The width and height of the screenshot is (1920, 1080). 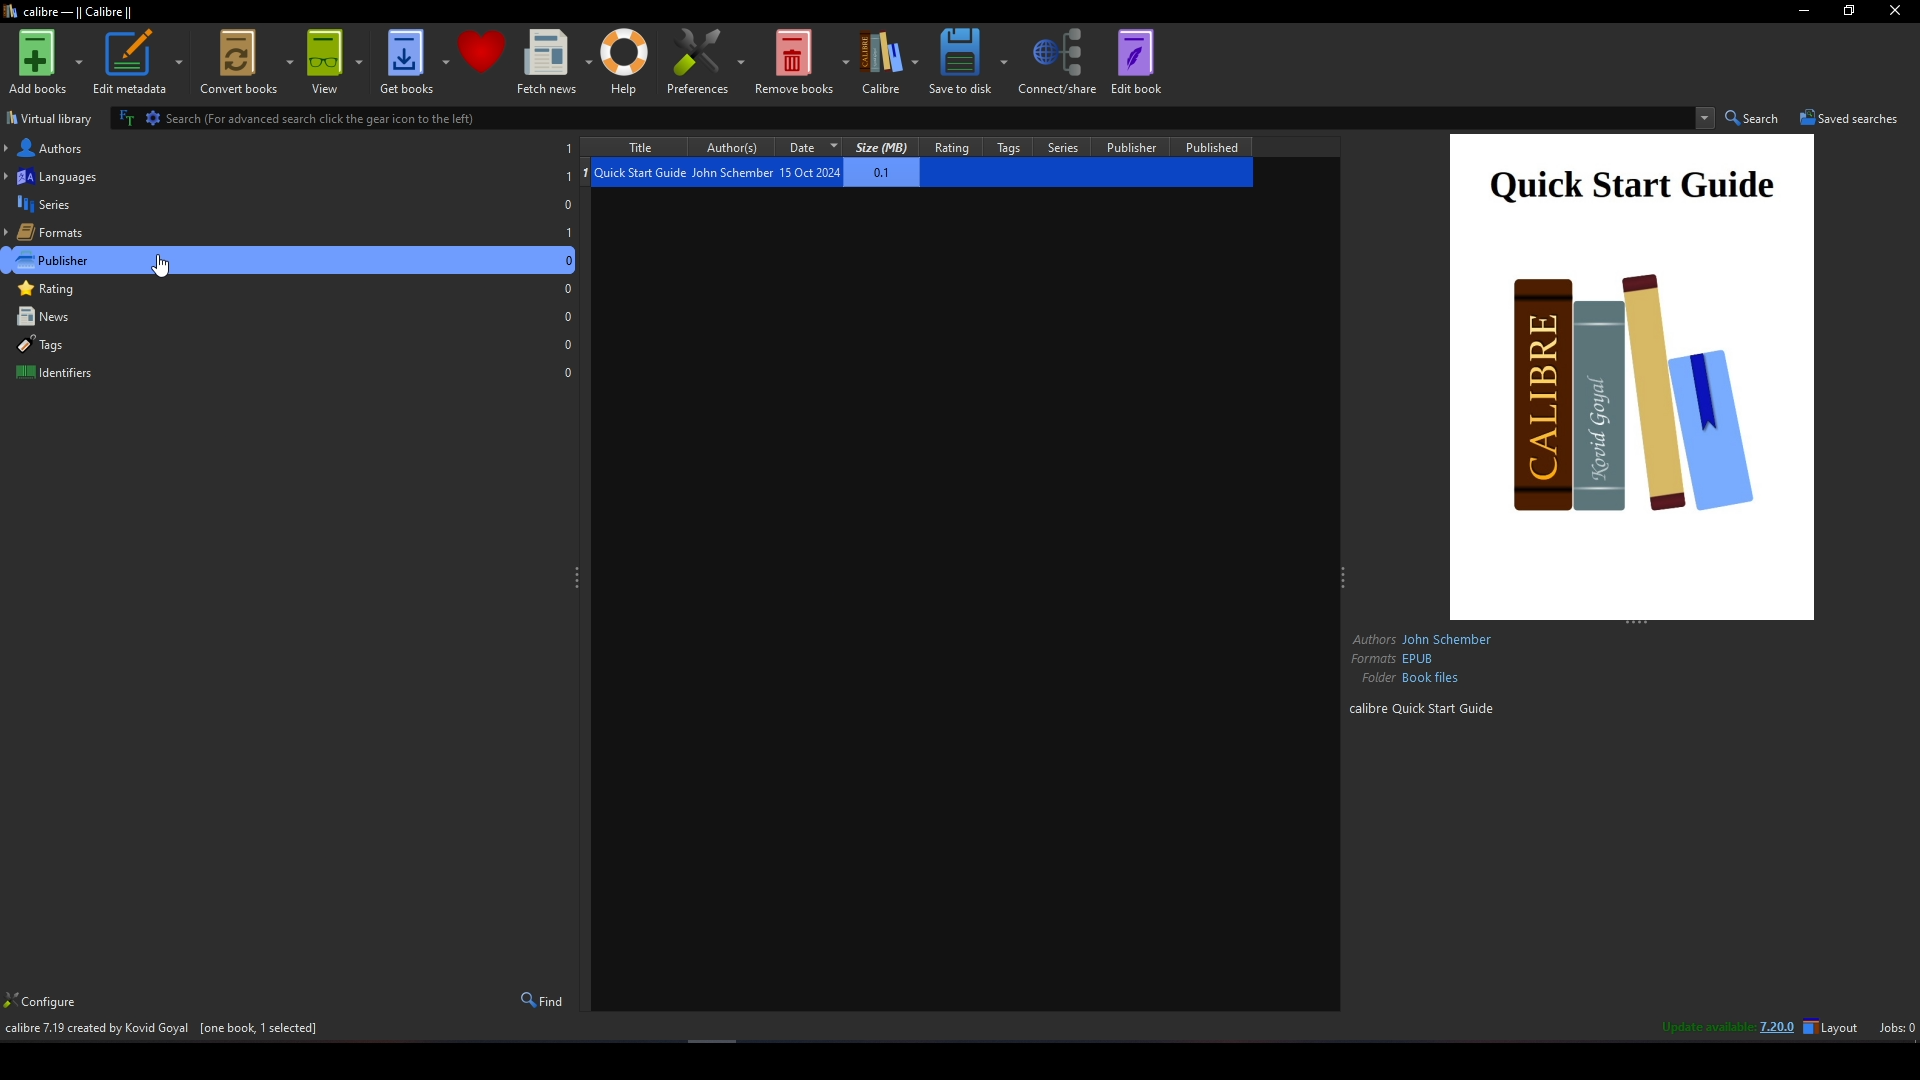 What do you see at coordinates (889, 62) in the screenshot?
I see `Calibre` at bounding box center [889, 62].